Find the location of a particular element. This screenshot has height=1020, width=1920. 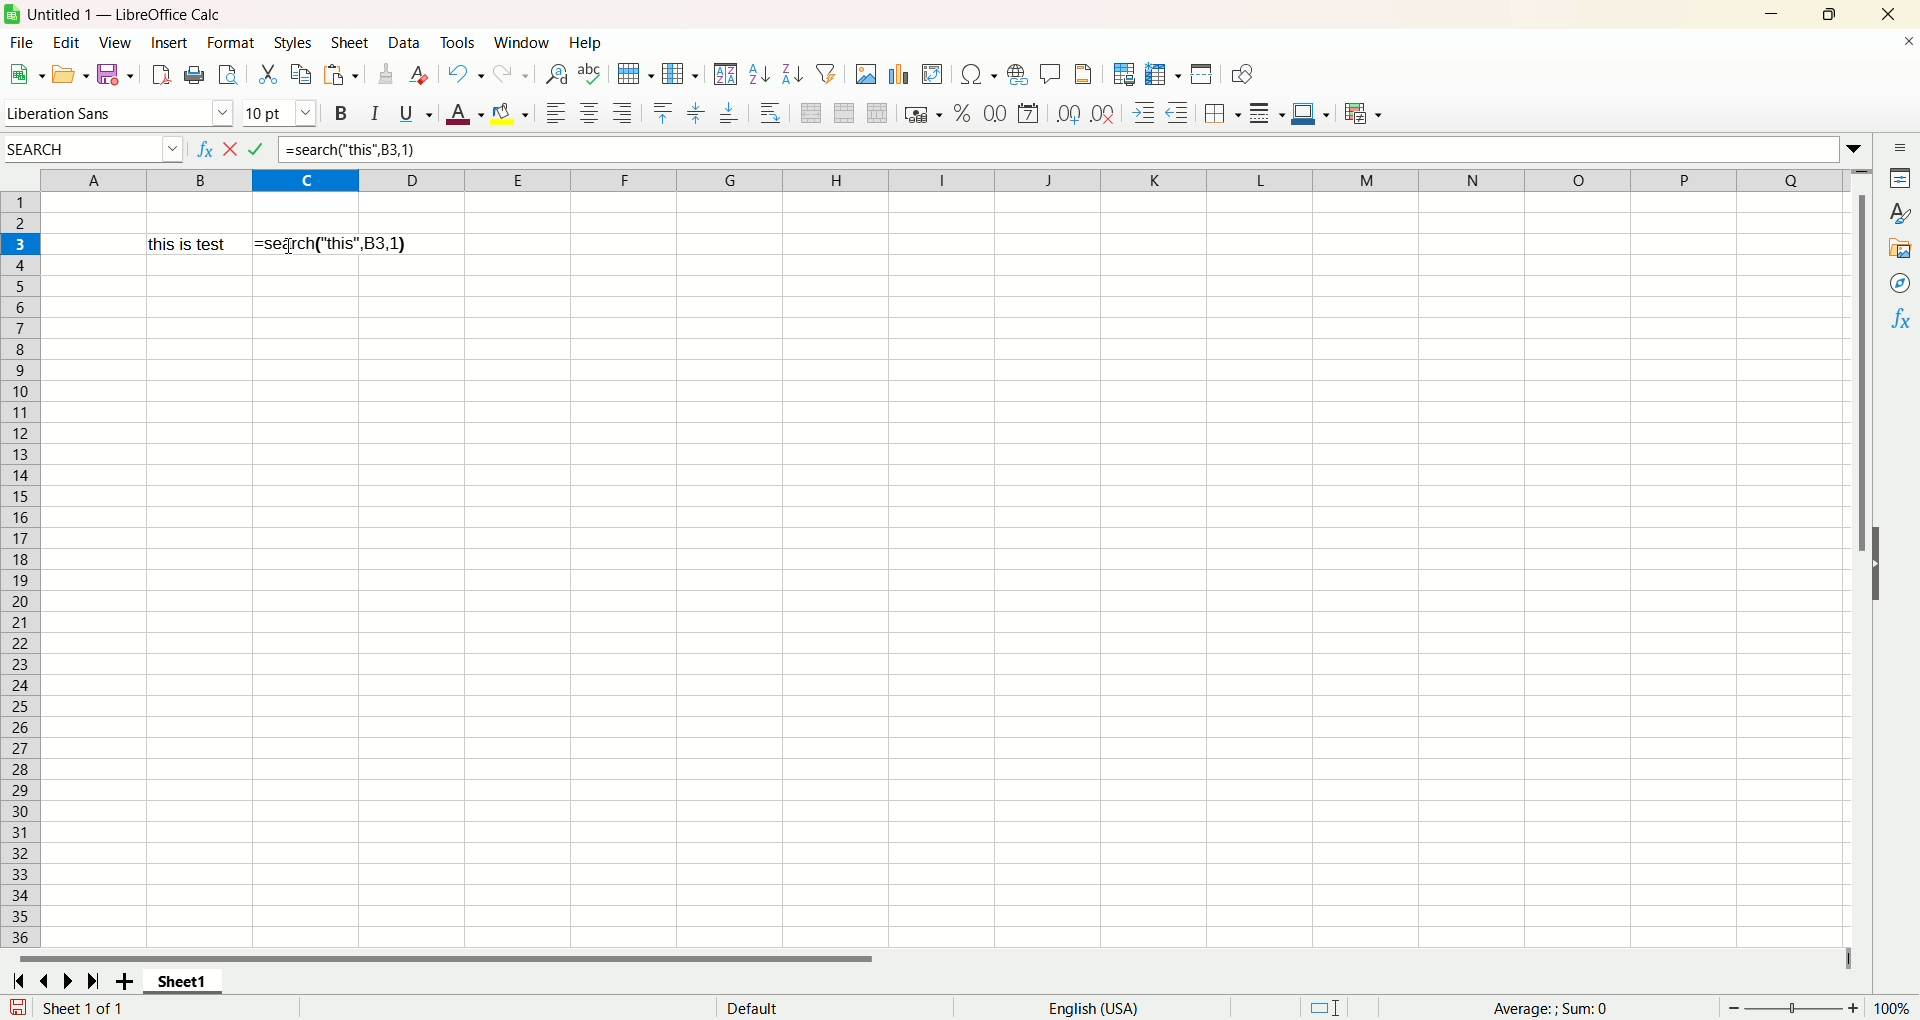

borders is located at coordinates (1224, 111).